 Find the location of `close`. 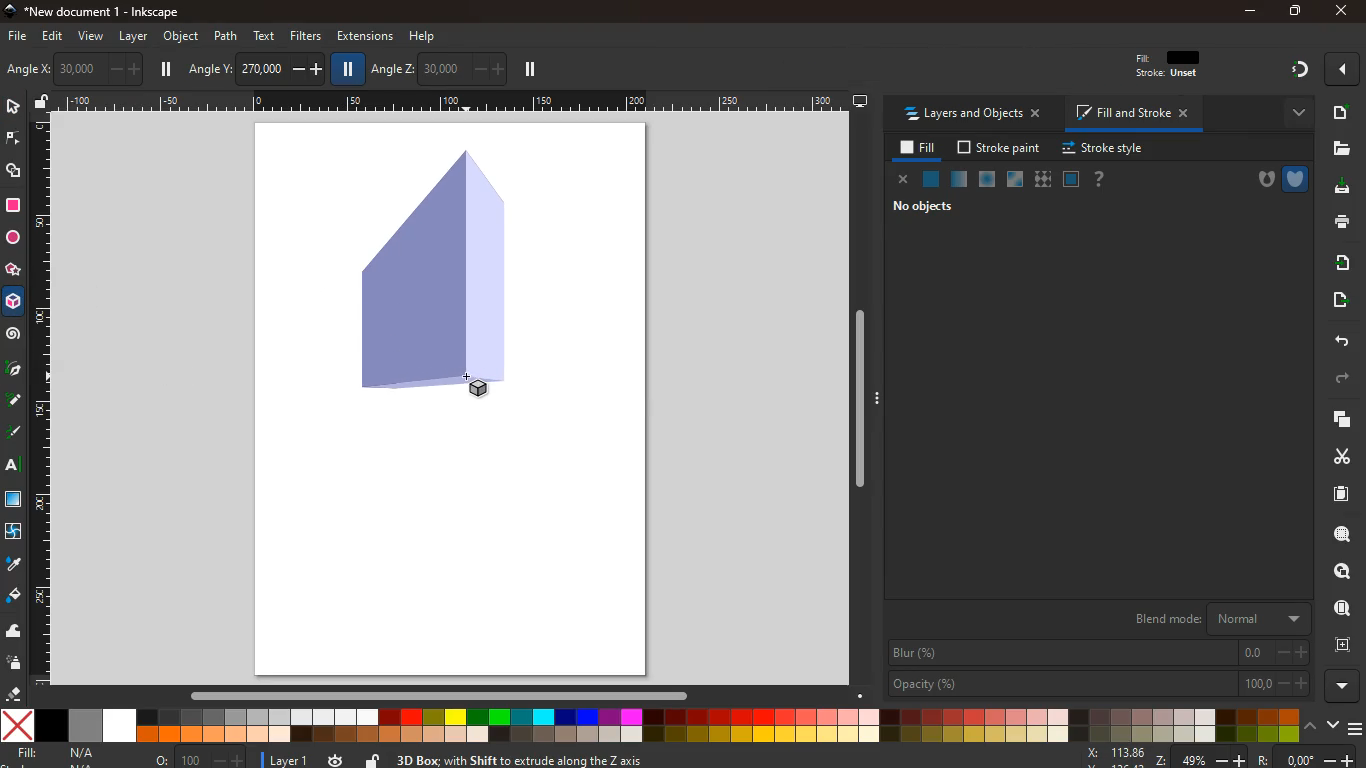

close is located at coordinates (1339, 12).